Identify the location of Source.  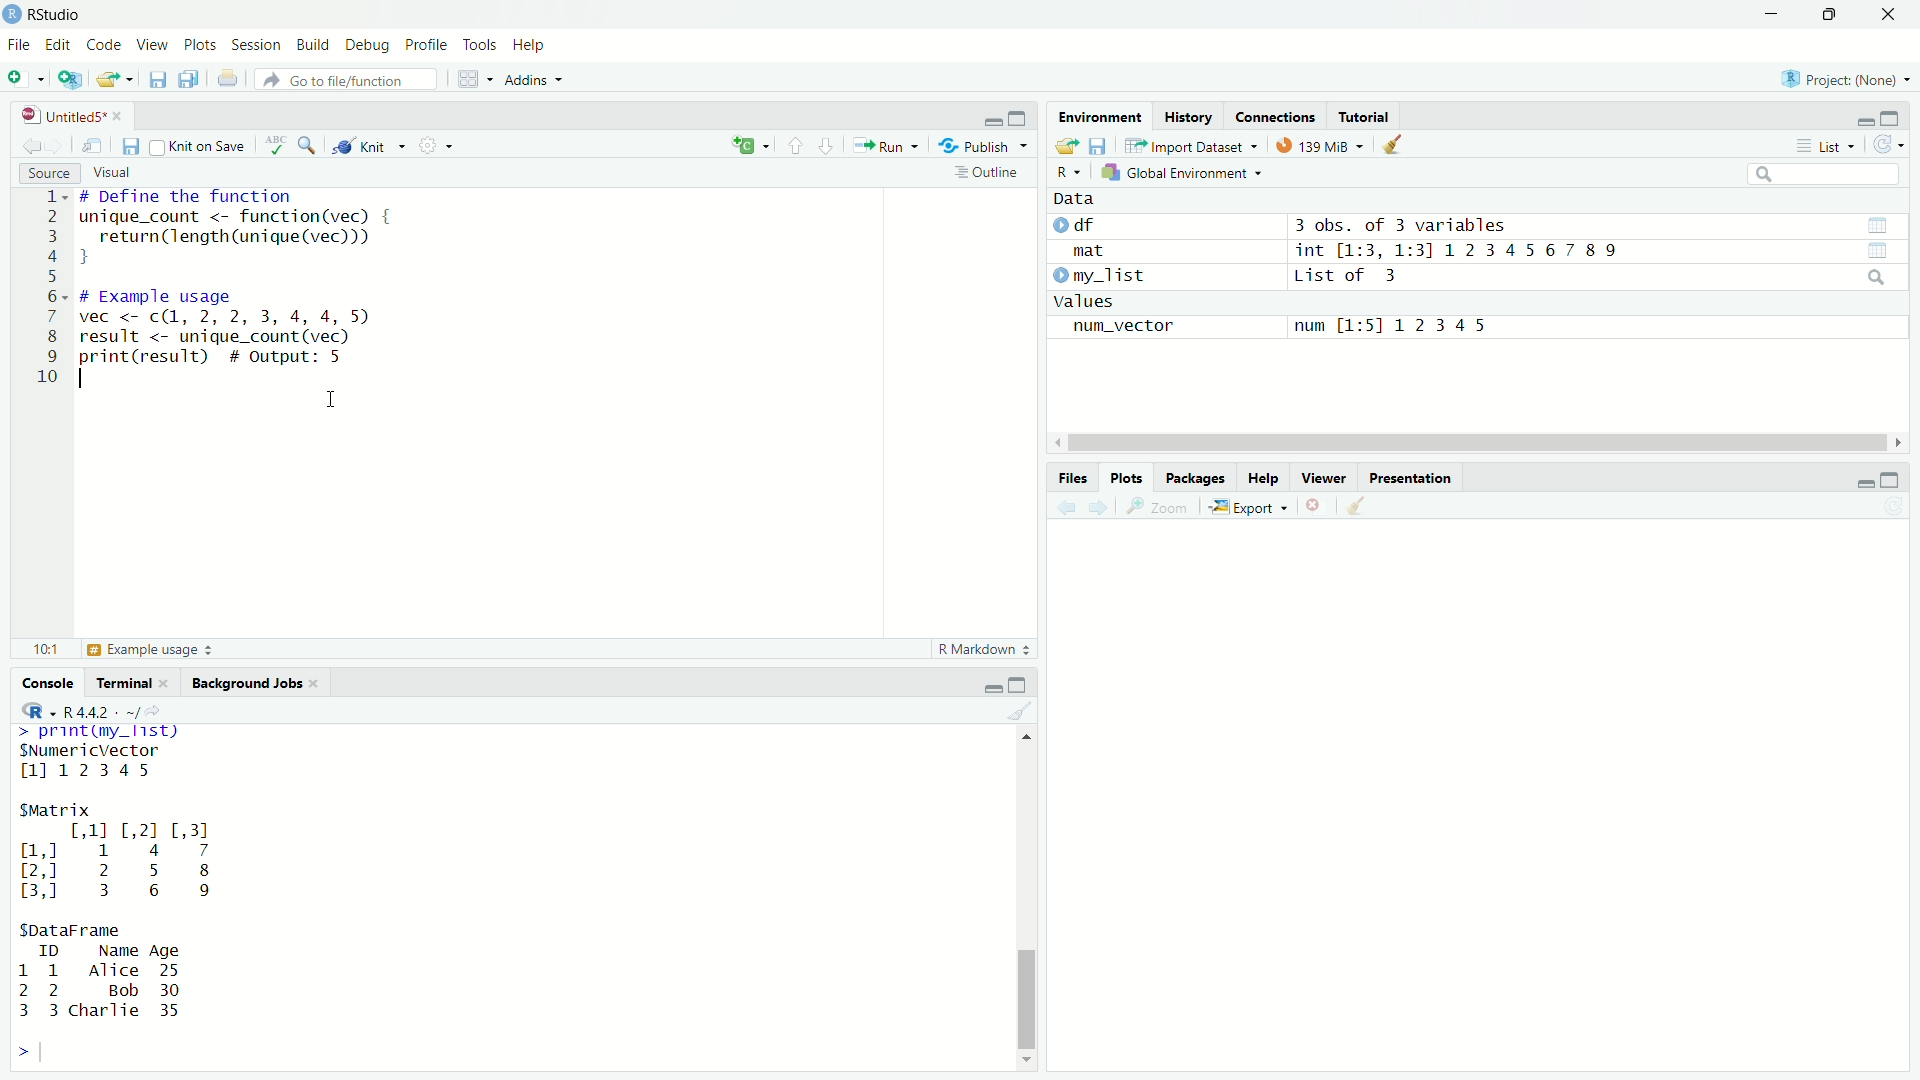
(46, 172).